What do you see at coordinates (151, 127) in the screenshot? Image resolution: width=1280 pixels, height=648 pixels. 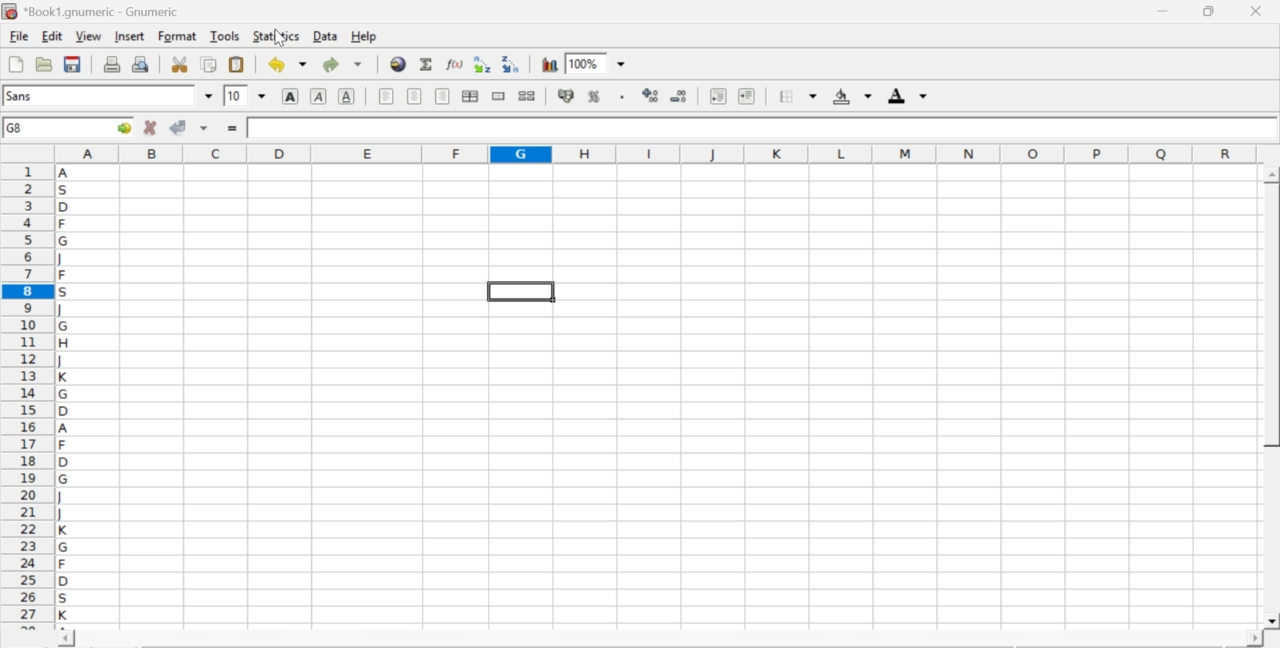 I see `cancel changes` at bounding box center [151, 127].